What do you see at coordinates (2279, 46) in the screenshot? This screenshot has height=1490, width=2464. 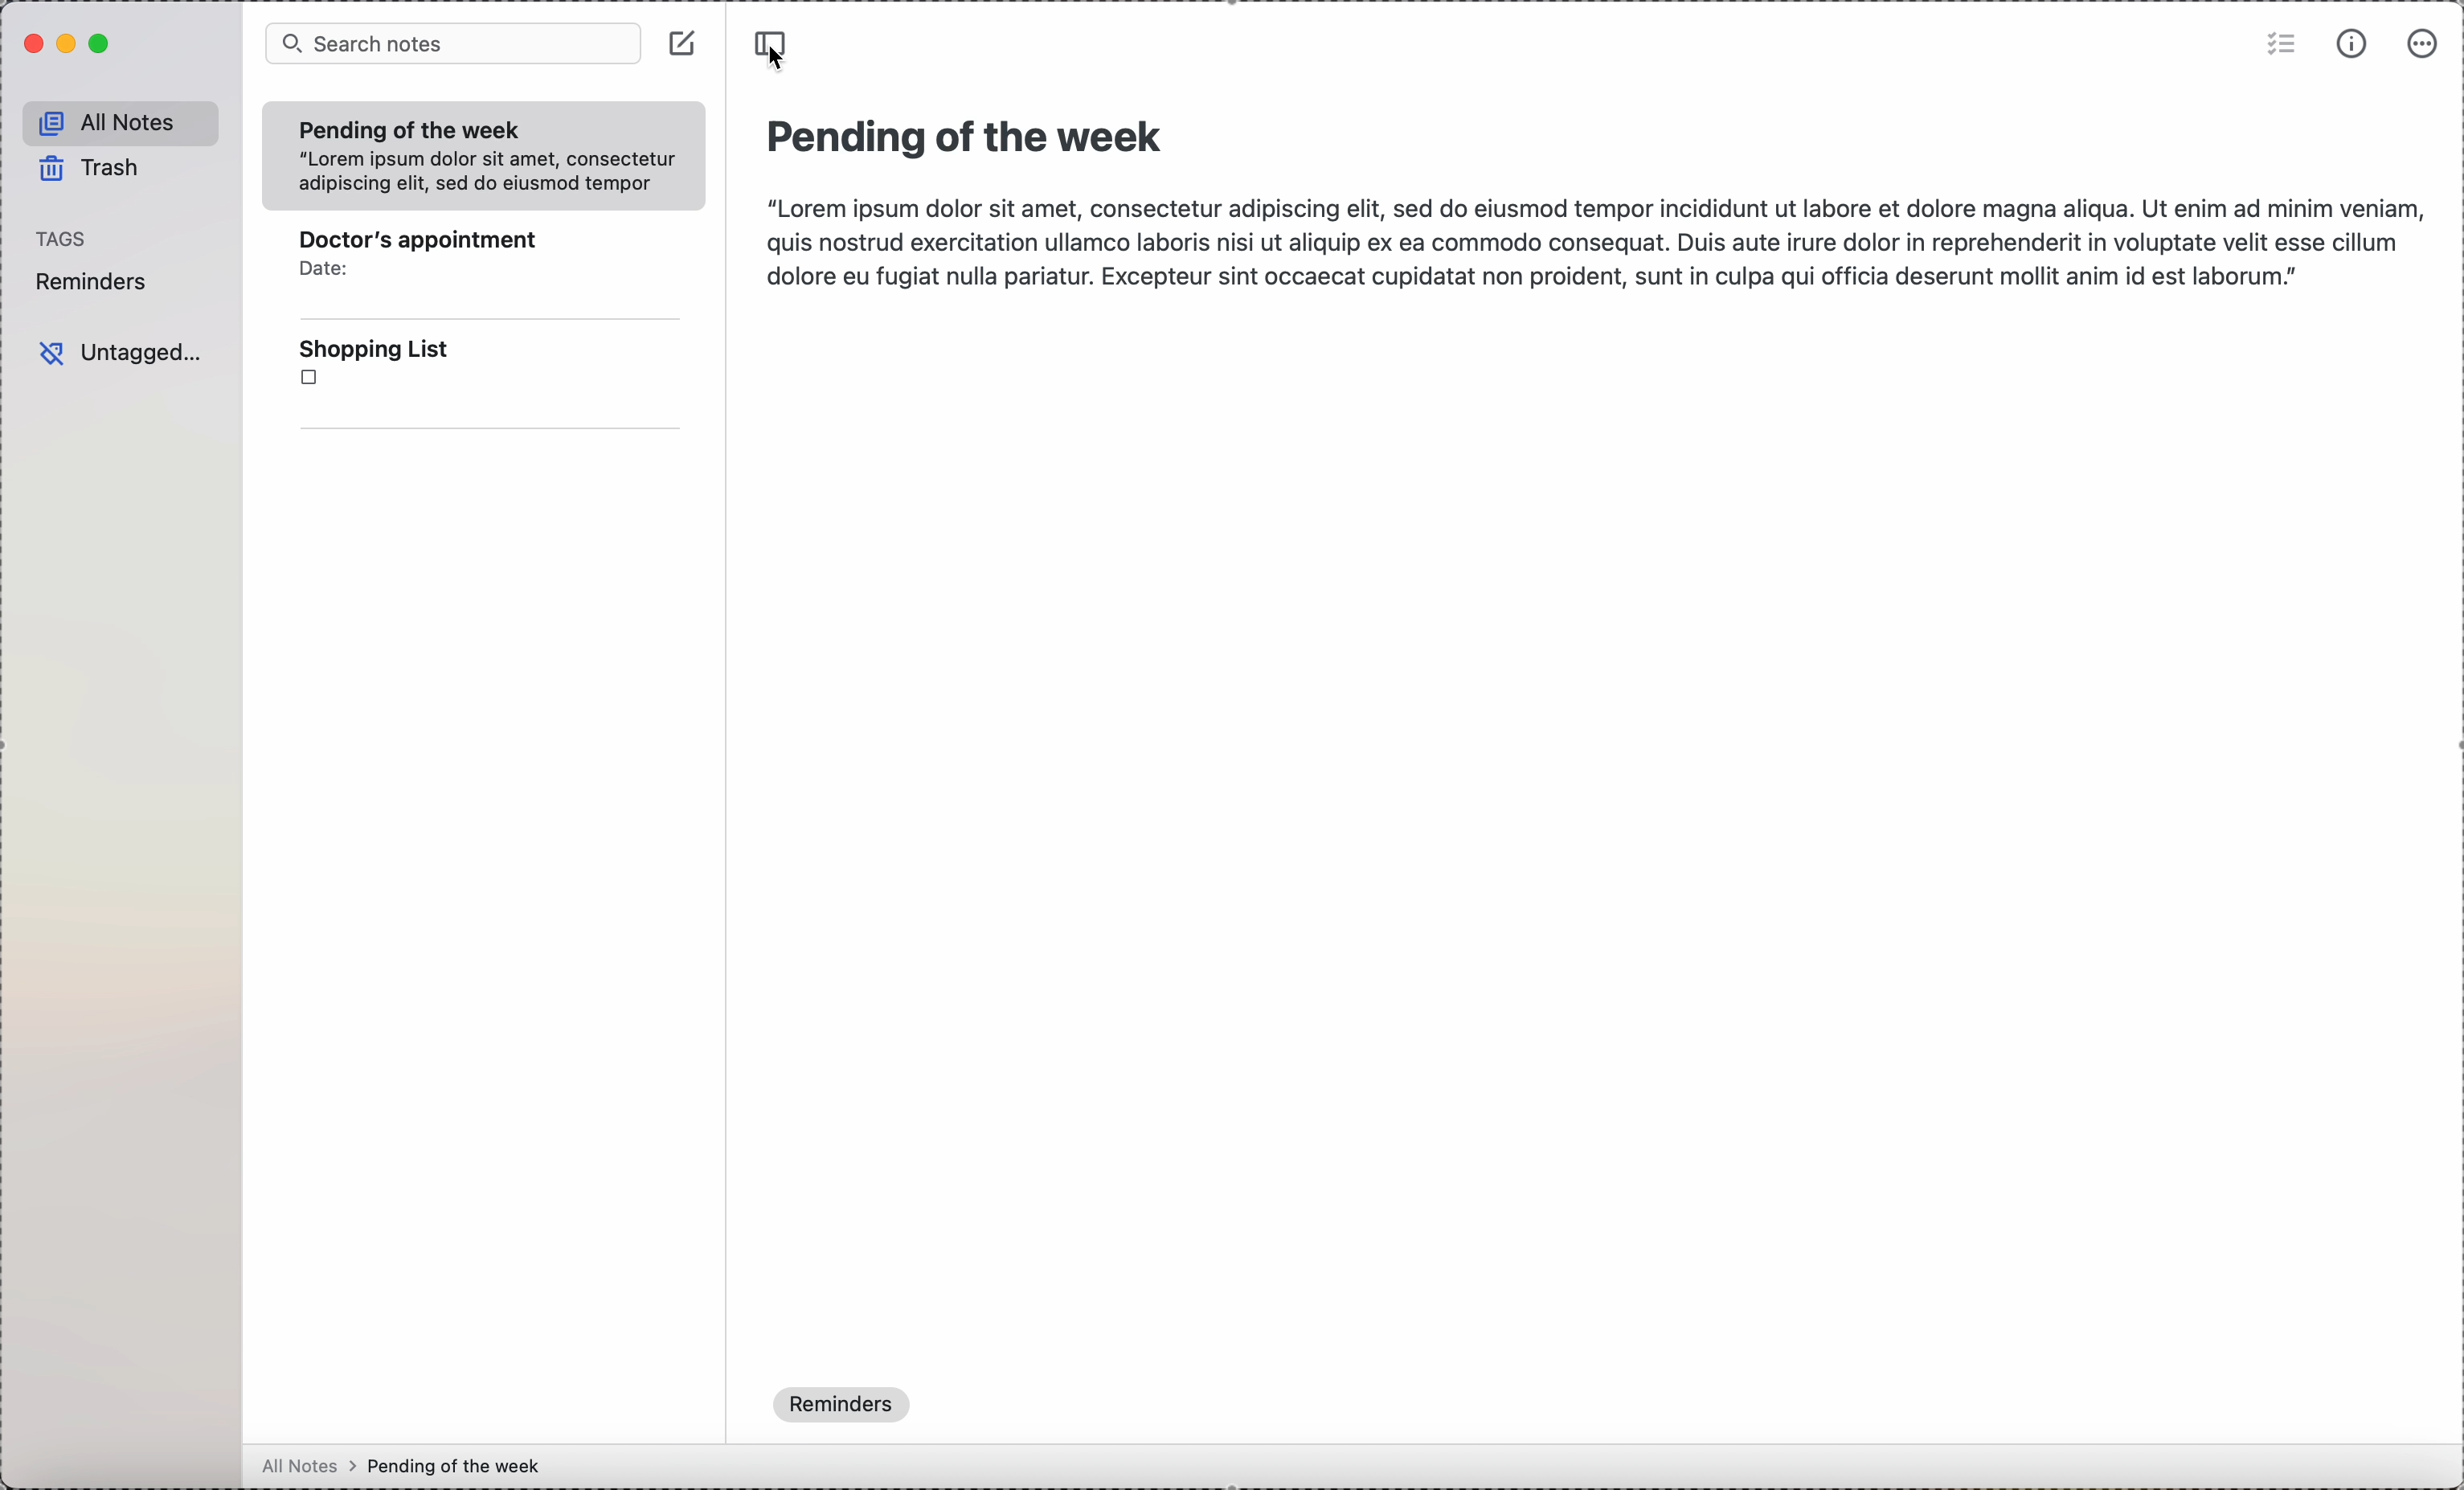 I see `check list` at bounding box center [2279, 46].